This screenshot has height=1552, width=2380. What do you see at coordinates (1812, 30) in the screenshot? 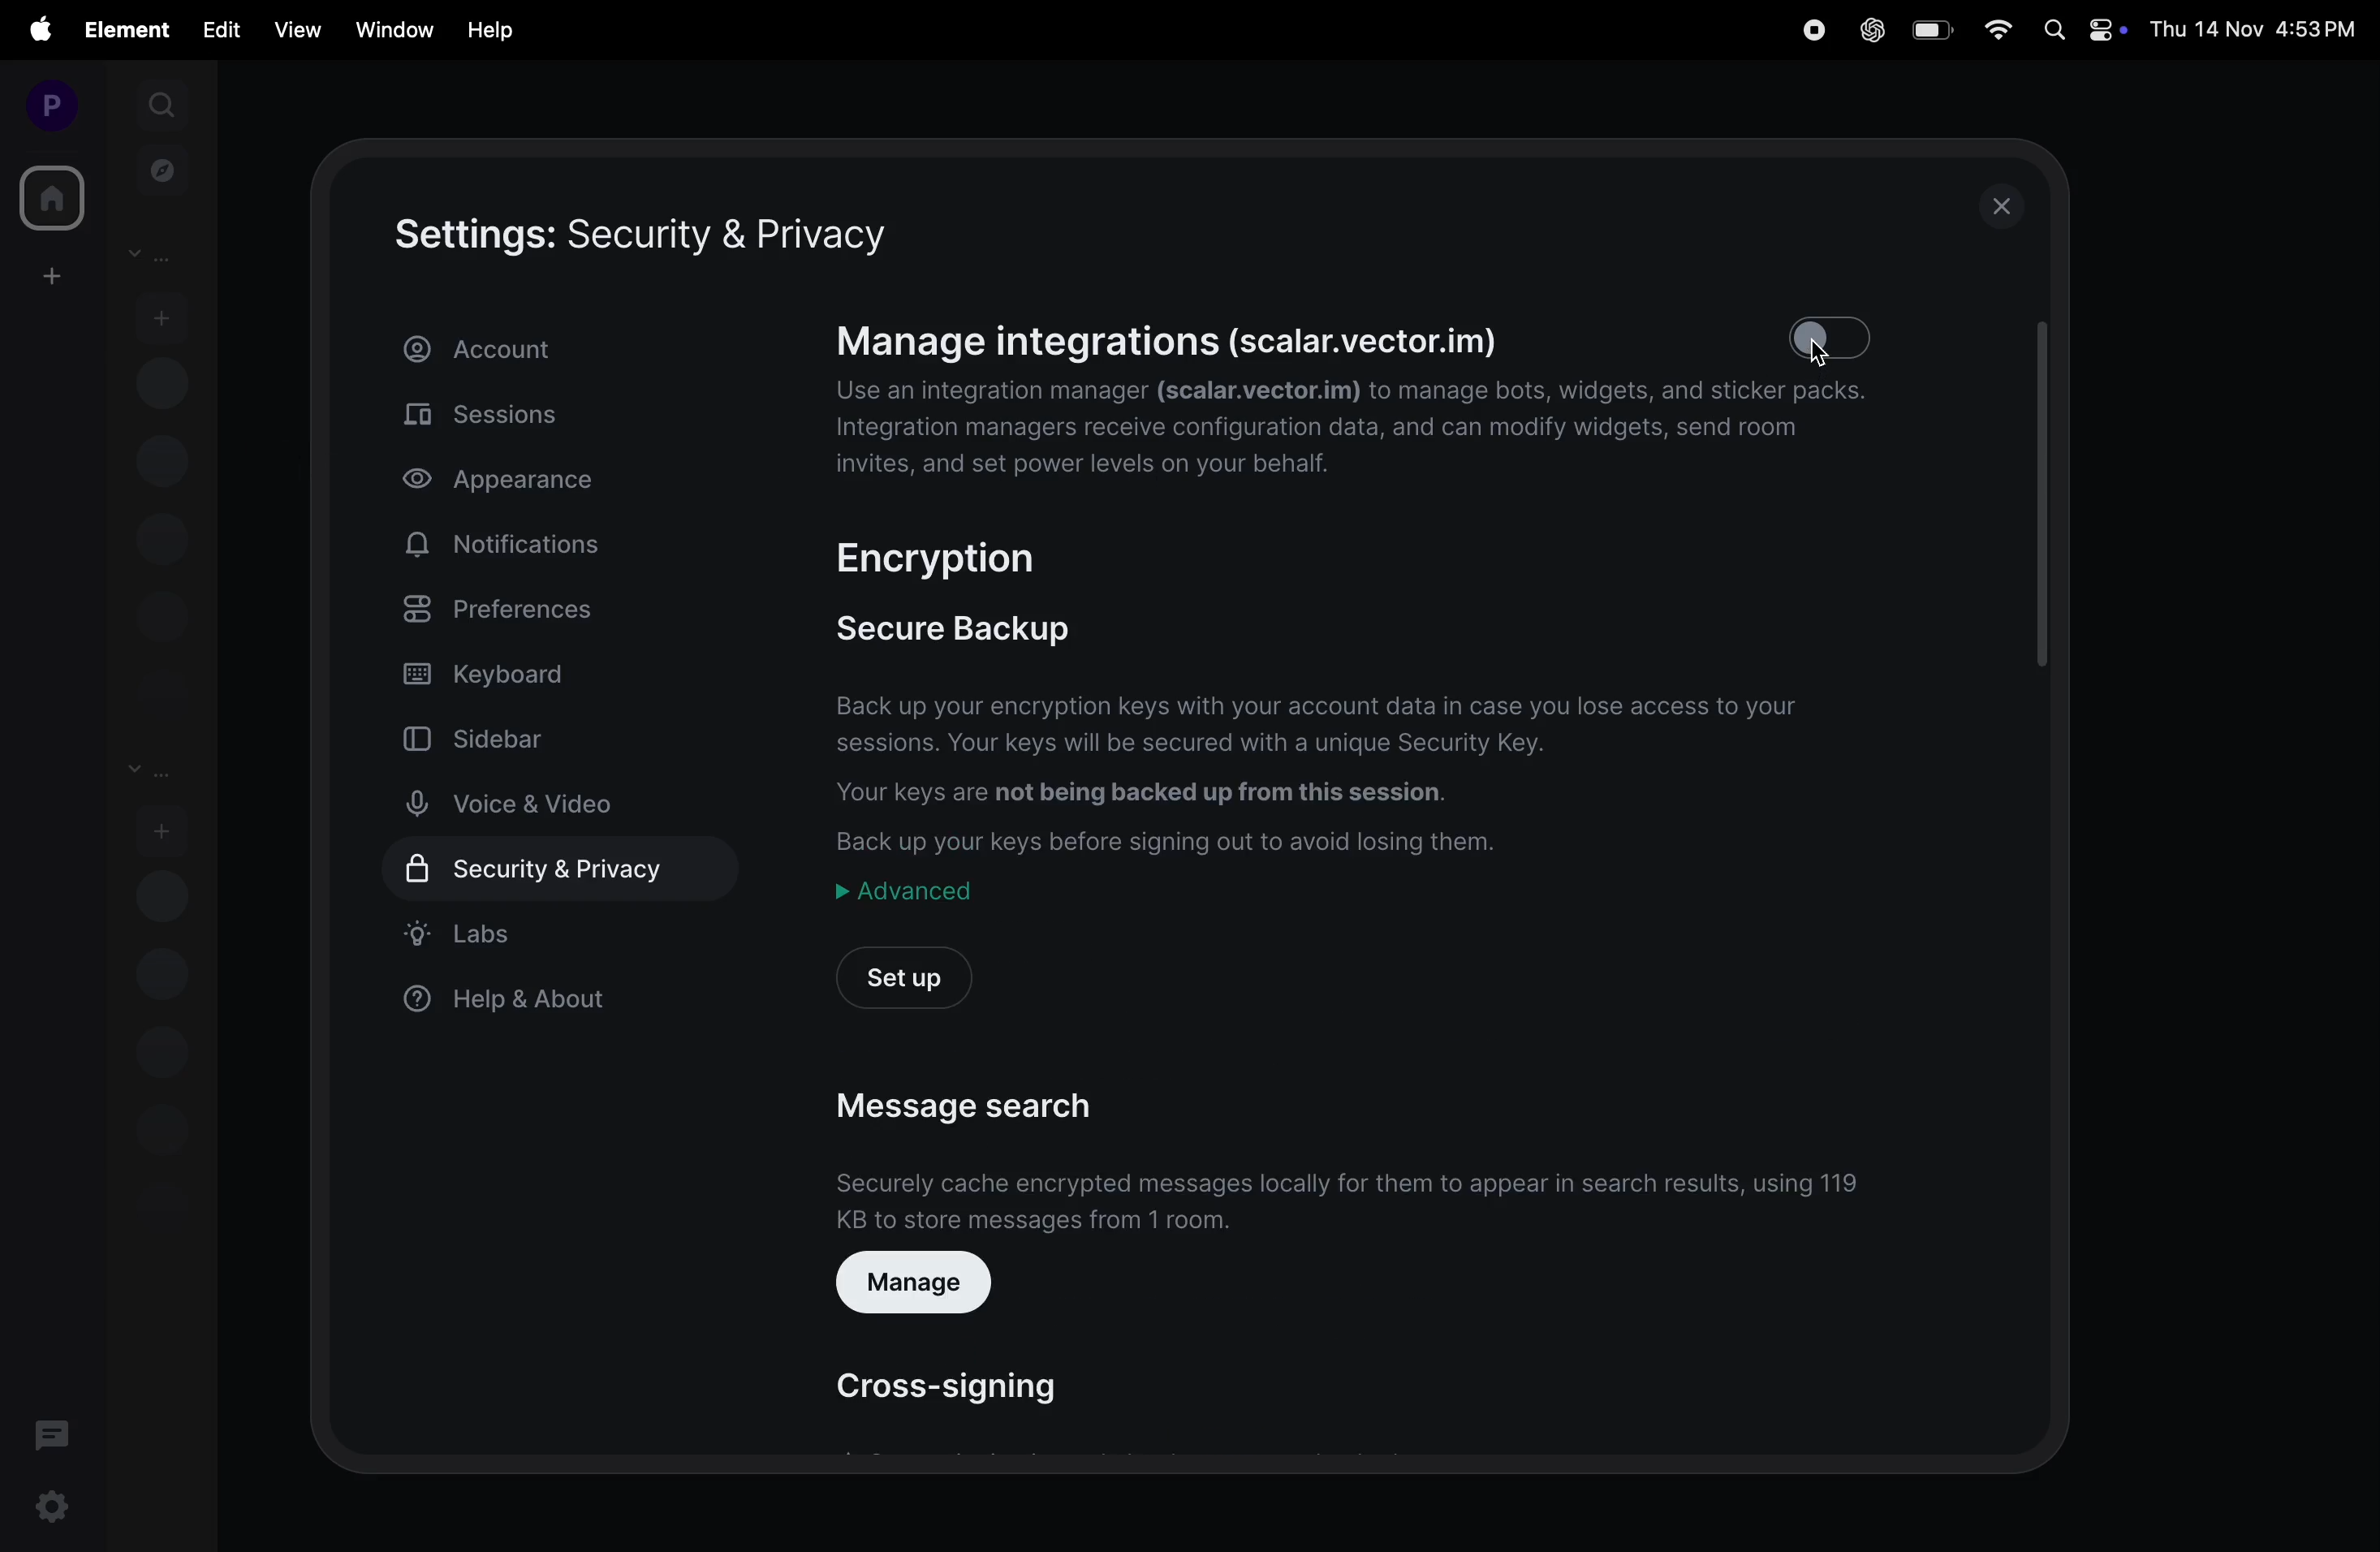
I see `record` at bounding box center [1812, 30].